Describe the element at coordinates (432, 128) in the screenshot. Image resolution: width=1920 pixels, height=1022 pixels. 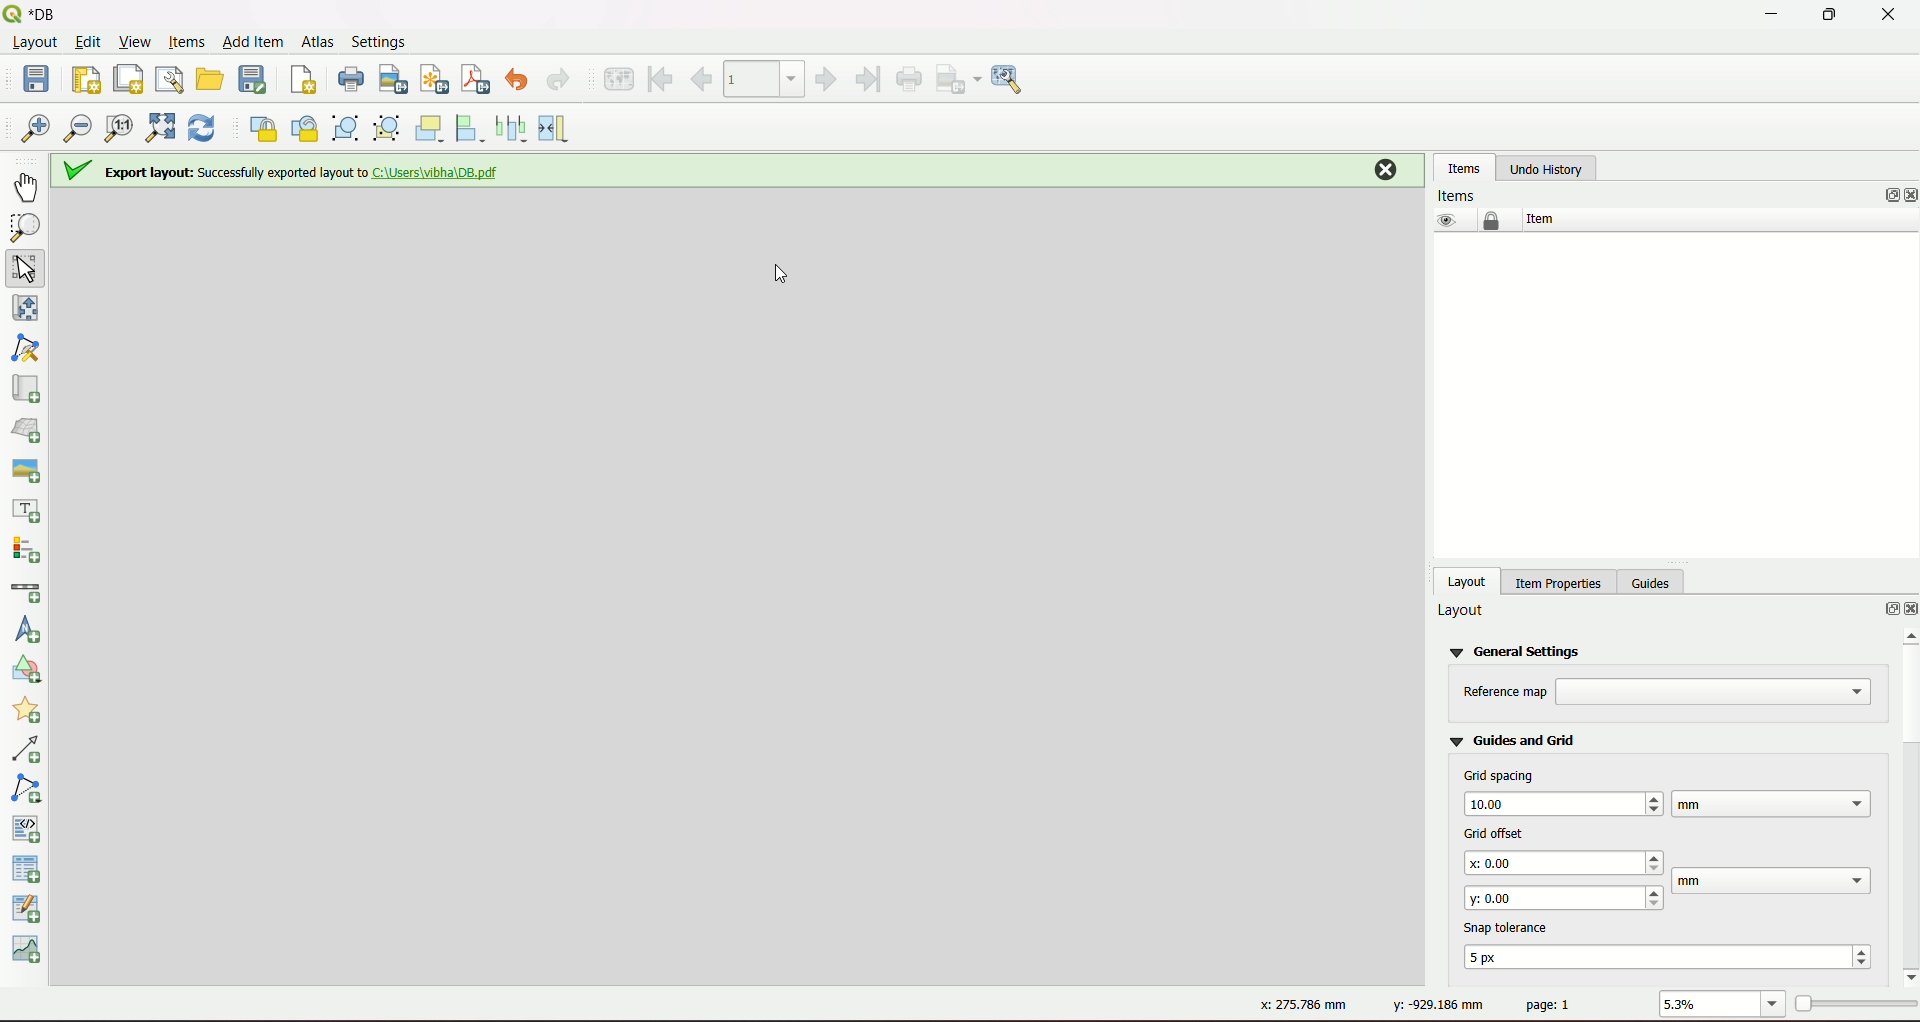
I see `raise selected` at that location.